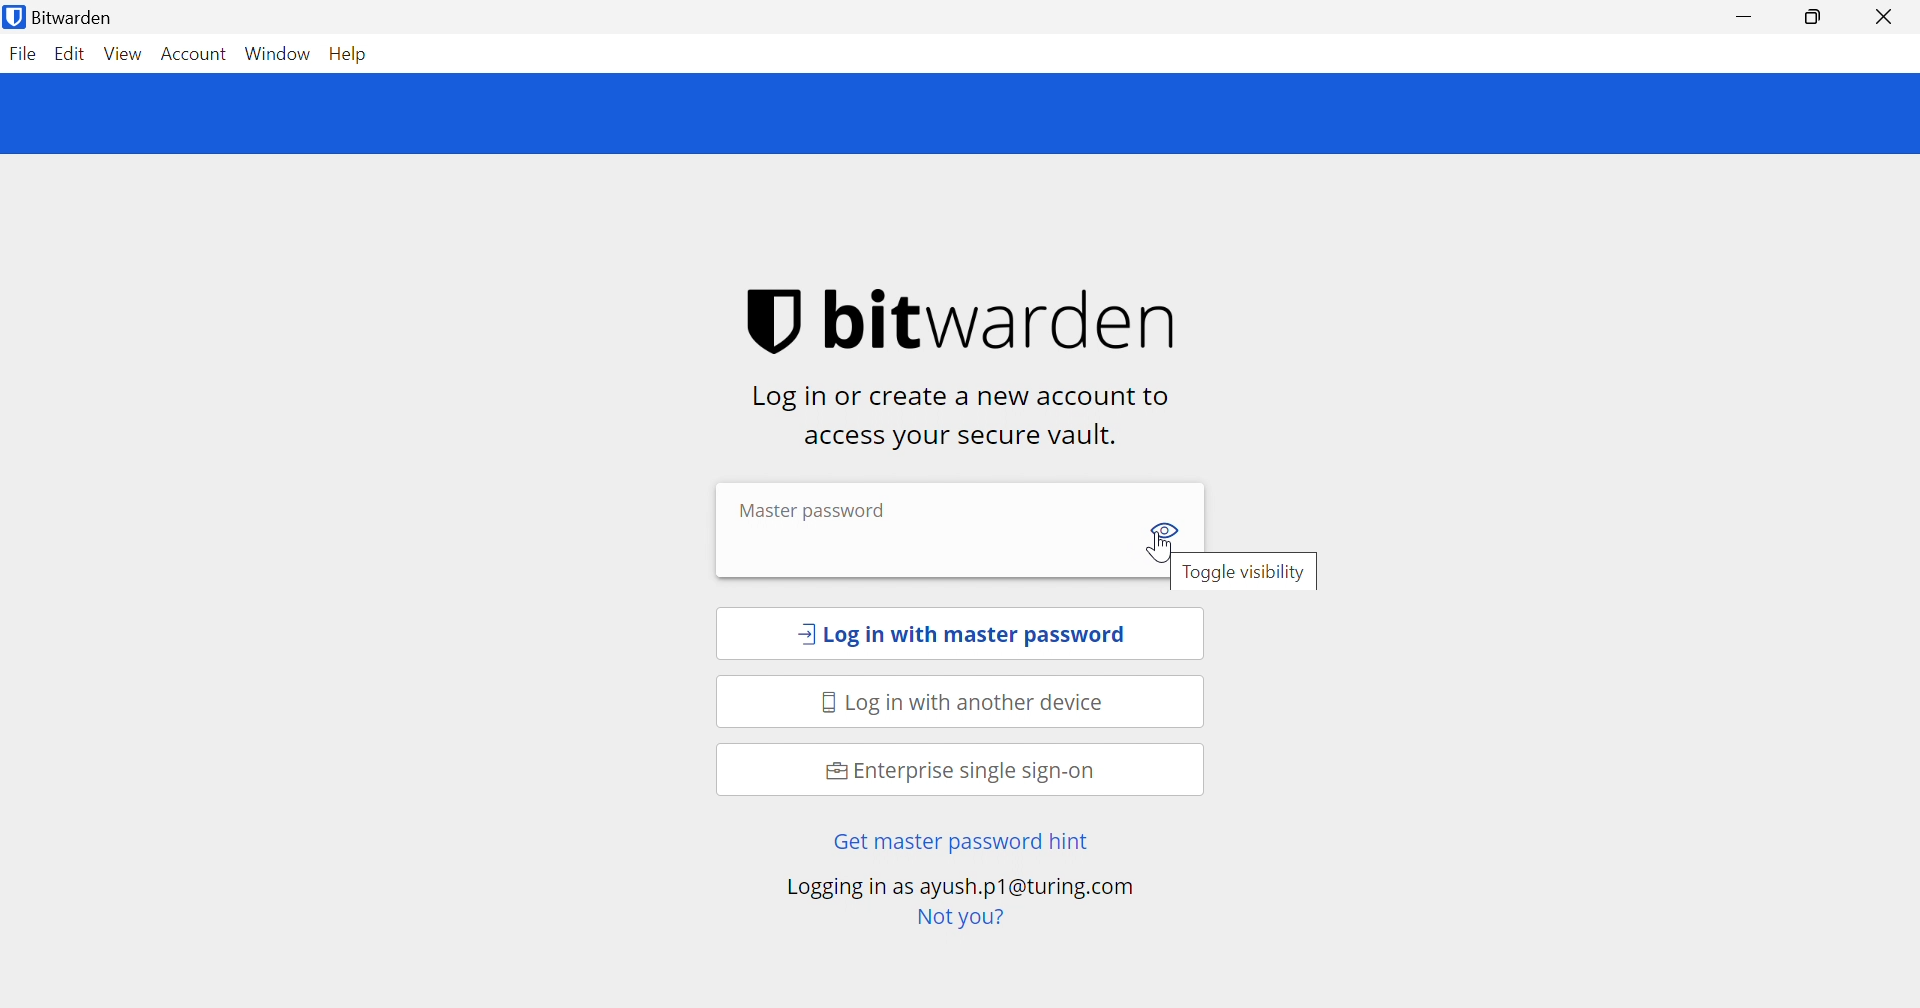  I want to click on Toggle Visibility, so click(1168, 528).